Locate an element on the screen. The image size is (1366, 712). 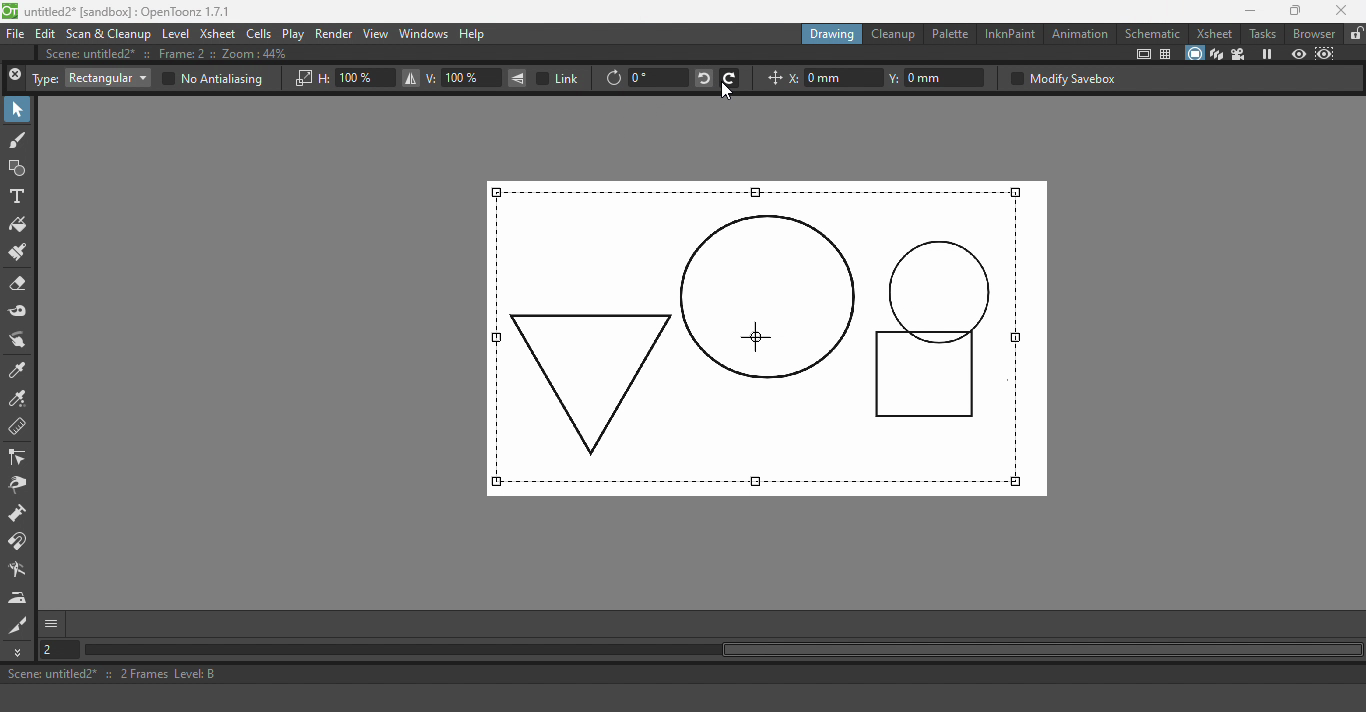
Fill tool is located at coordinates (19, 225).